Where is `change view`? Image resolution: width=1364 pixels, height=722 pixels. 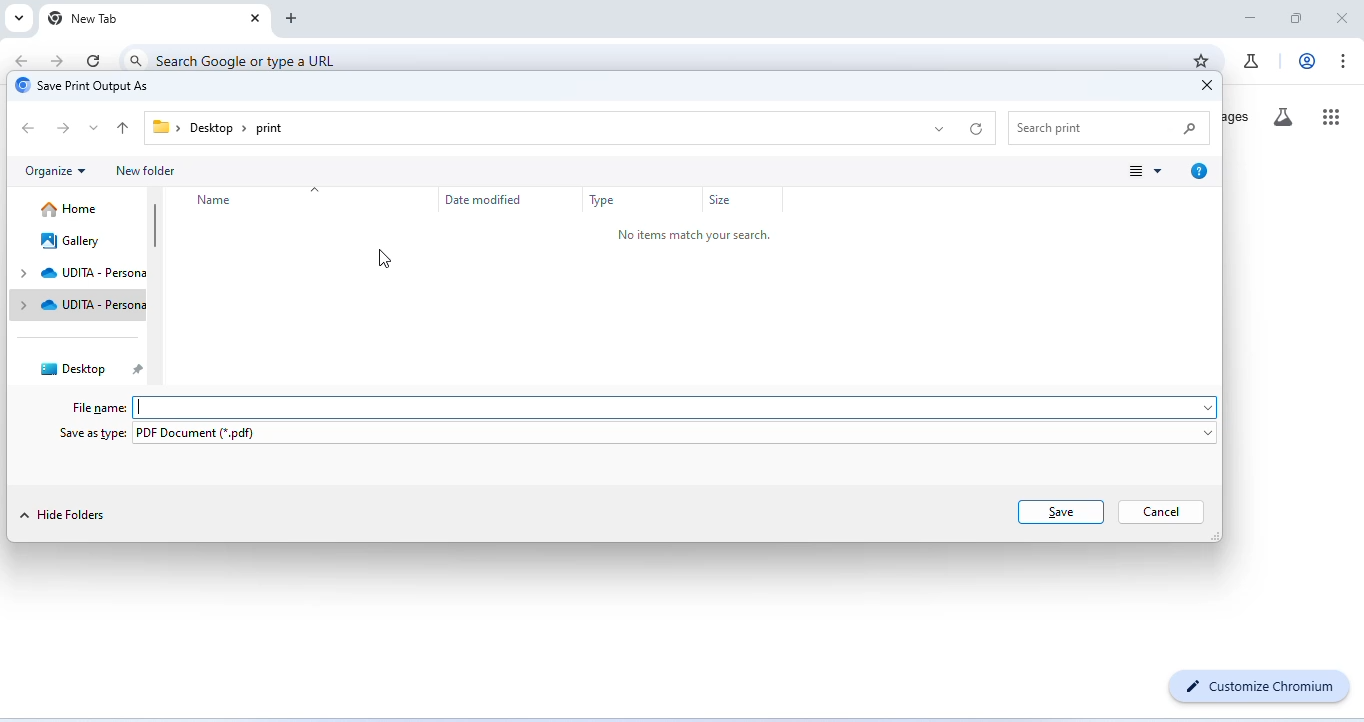 change view is located at coordinates (1147, 172).